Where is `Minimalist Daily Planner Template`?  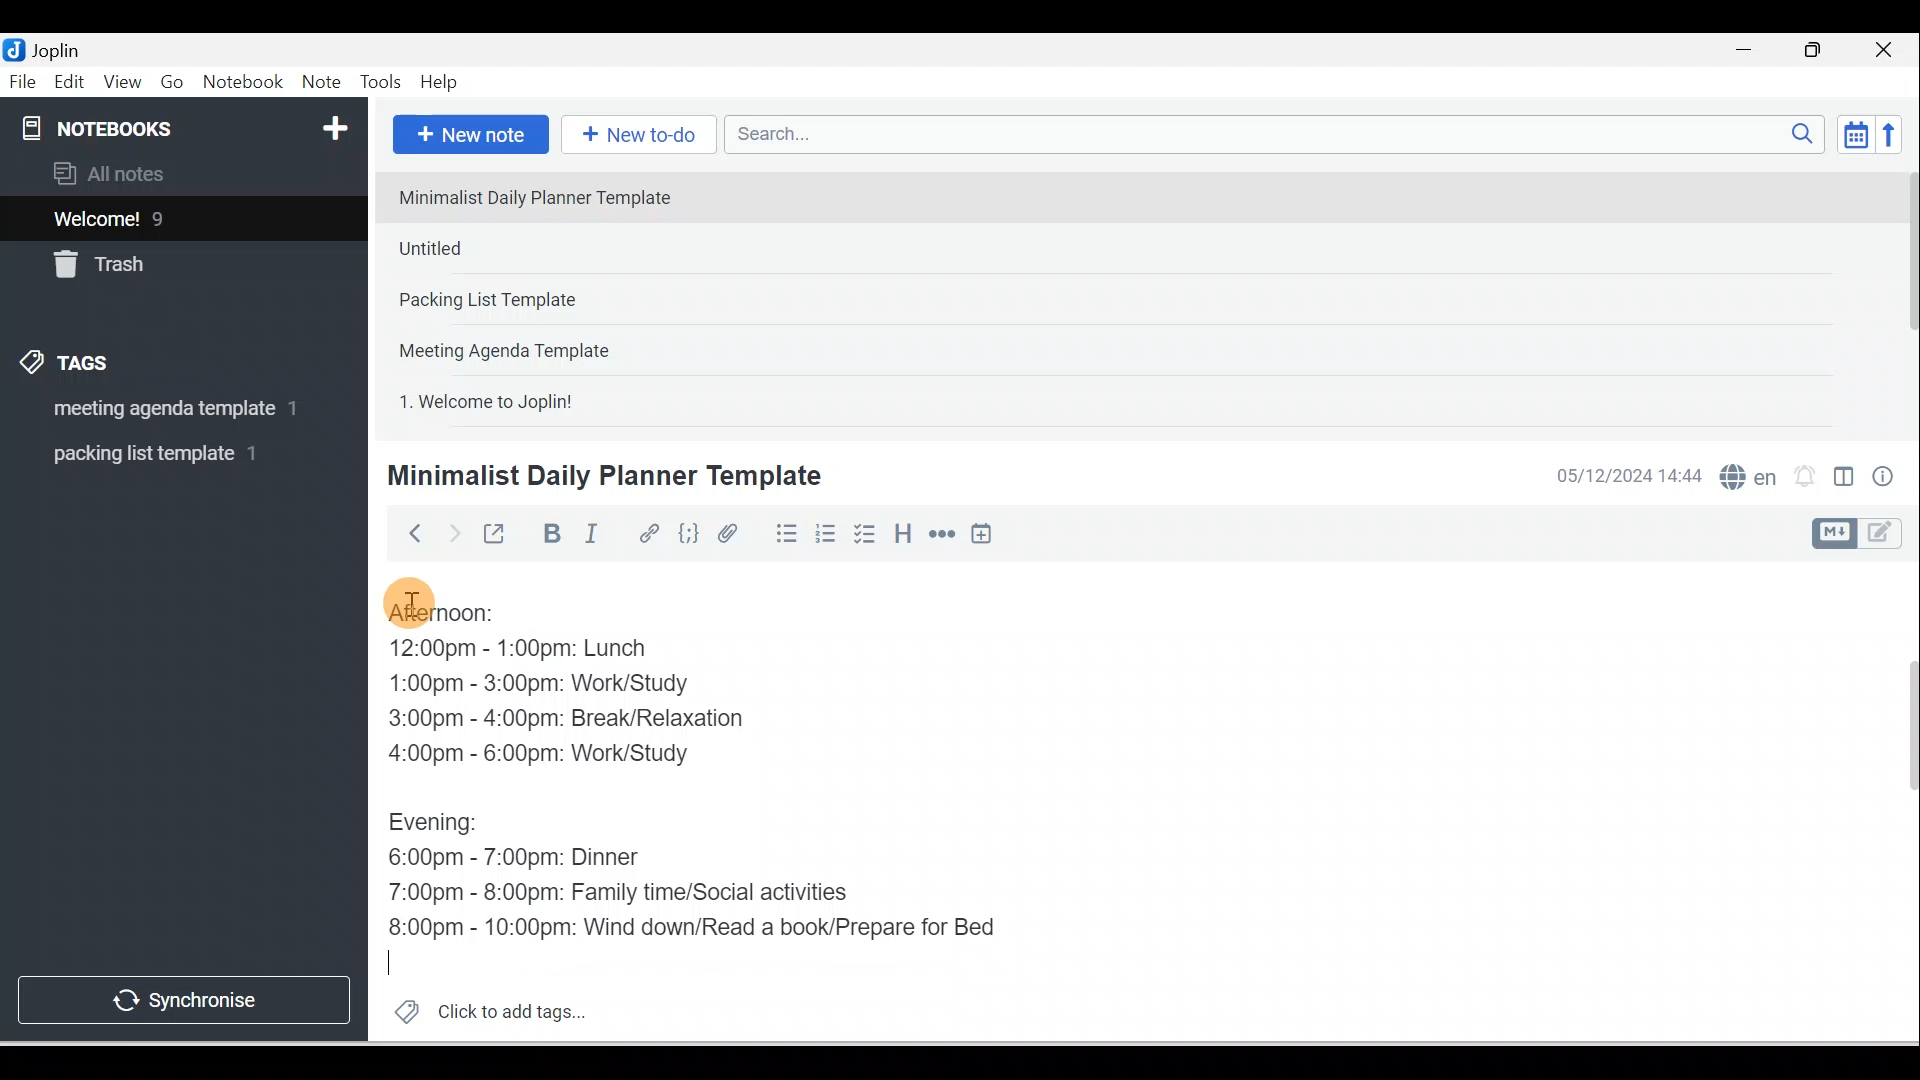
Minimalist Daily Planner Template is located at coordinates (601, 476).